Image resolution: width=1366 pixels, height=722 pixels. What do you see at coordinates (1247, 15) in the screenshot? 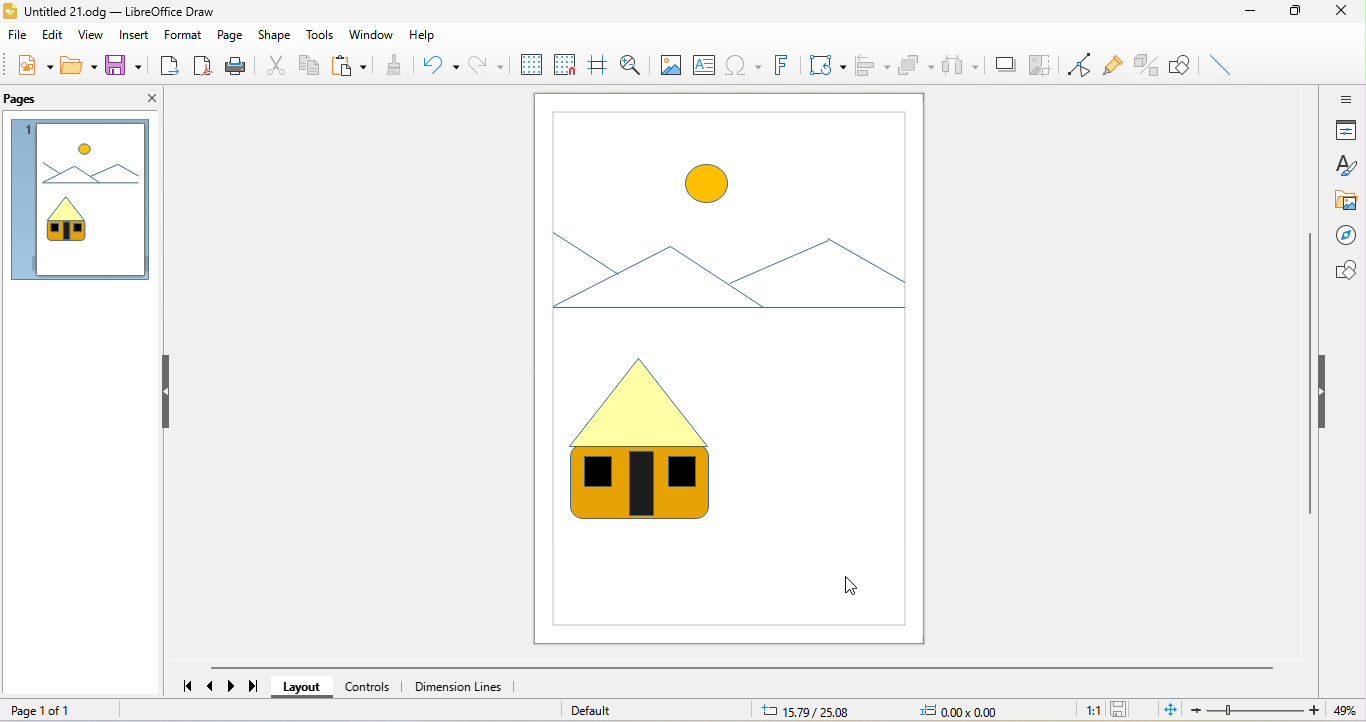
I see `minimize` at bounding box center [1247, 15].